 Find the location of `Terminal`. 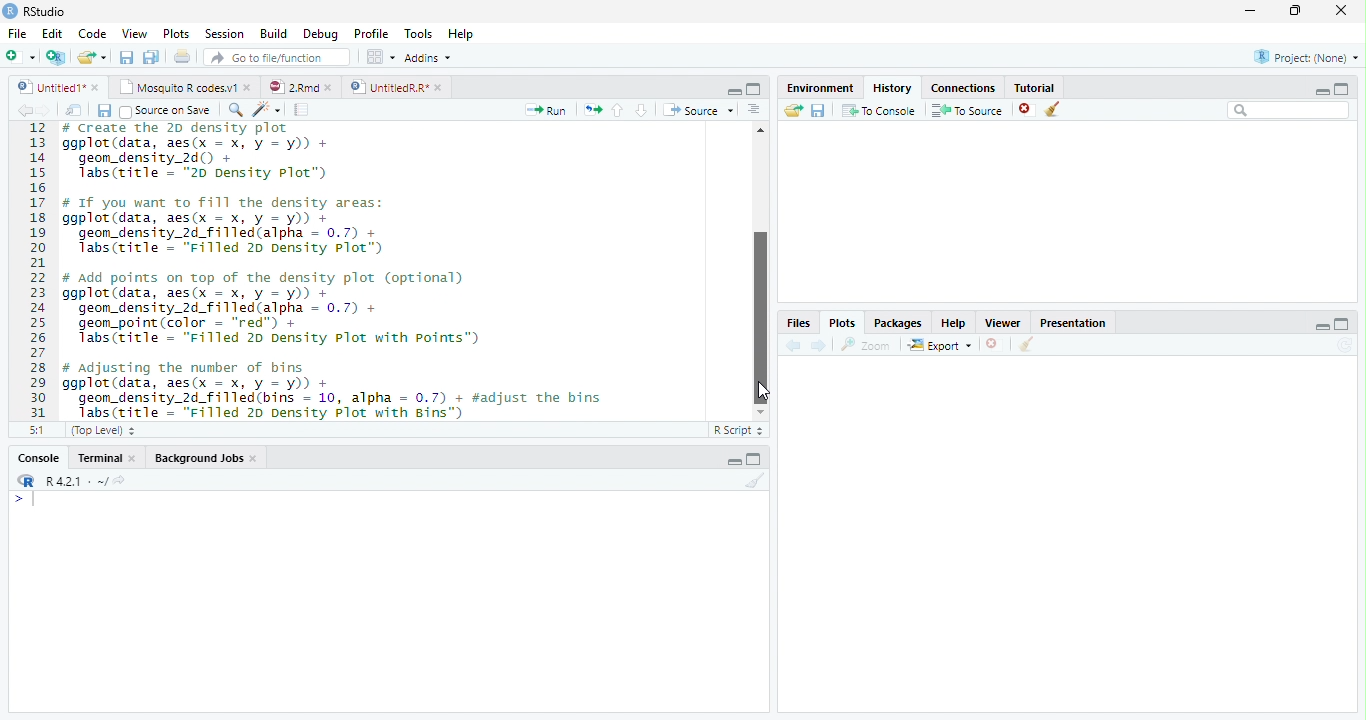

Terminal is located at coordinates (99, 458).